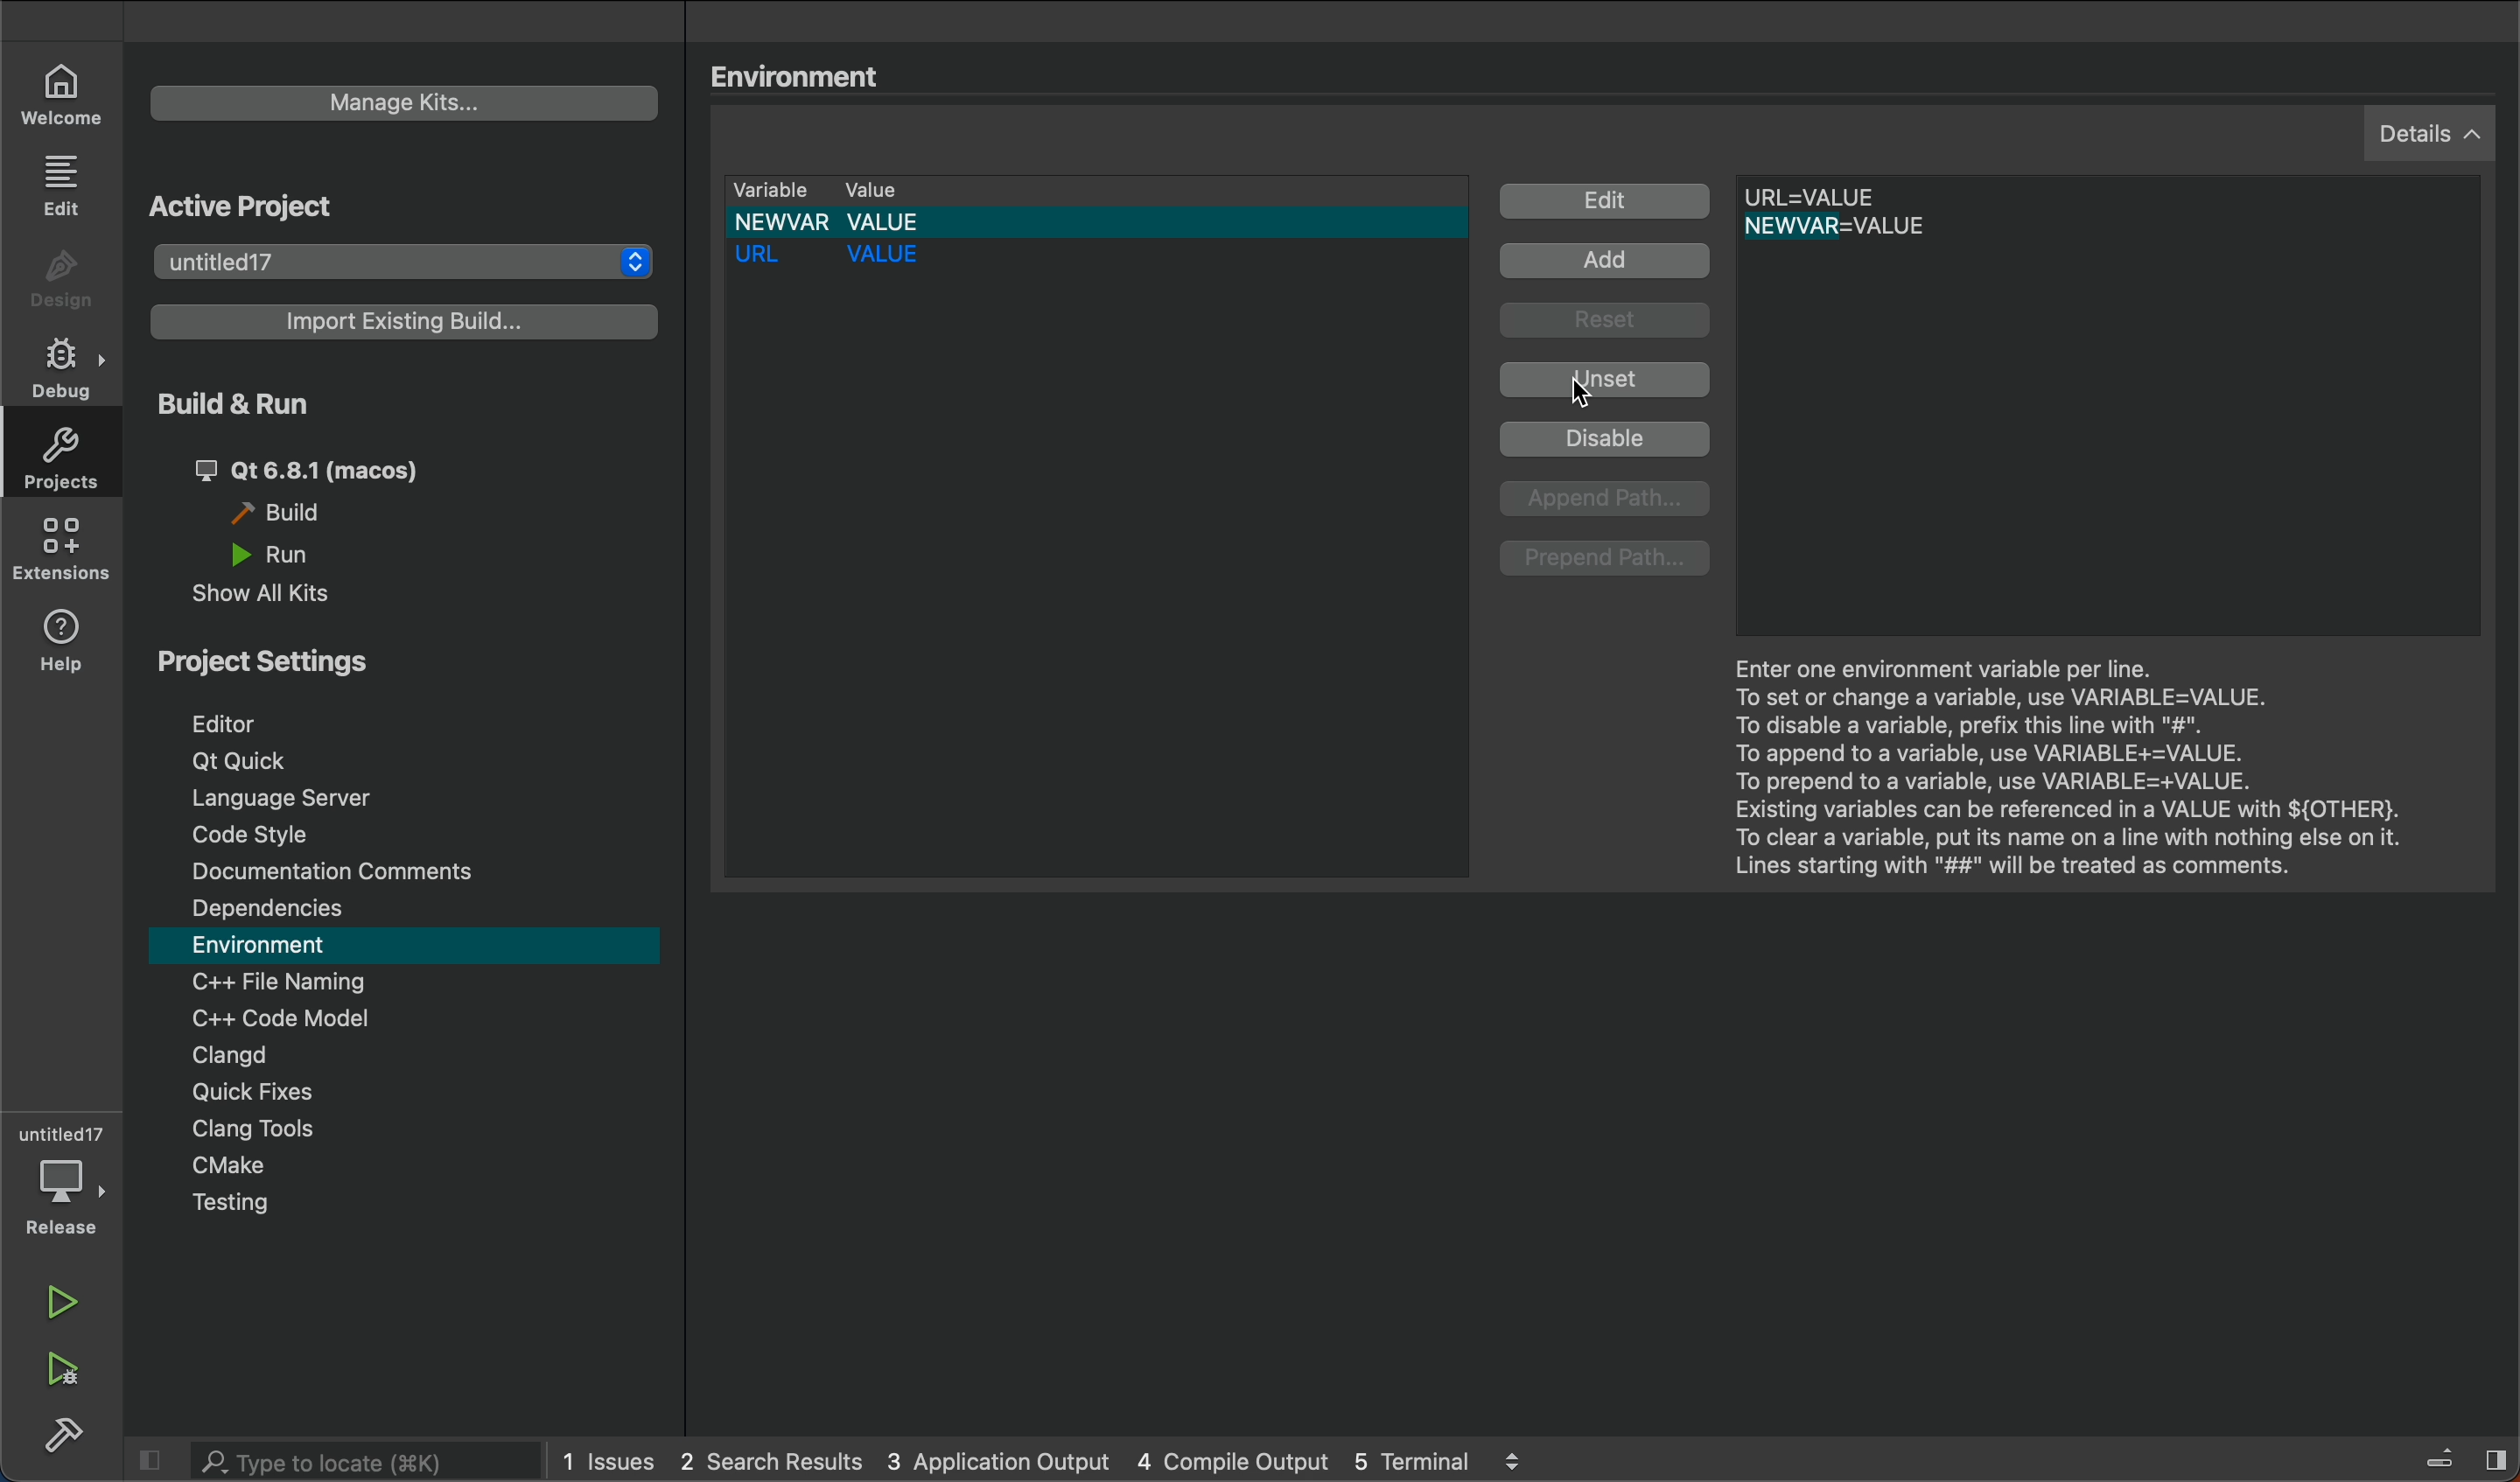 Image resolution: width=2520 pixels, height=1482 pixels. I want to click on extensions, so click(64, 555).